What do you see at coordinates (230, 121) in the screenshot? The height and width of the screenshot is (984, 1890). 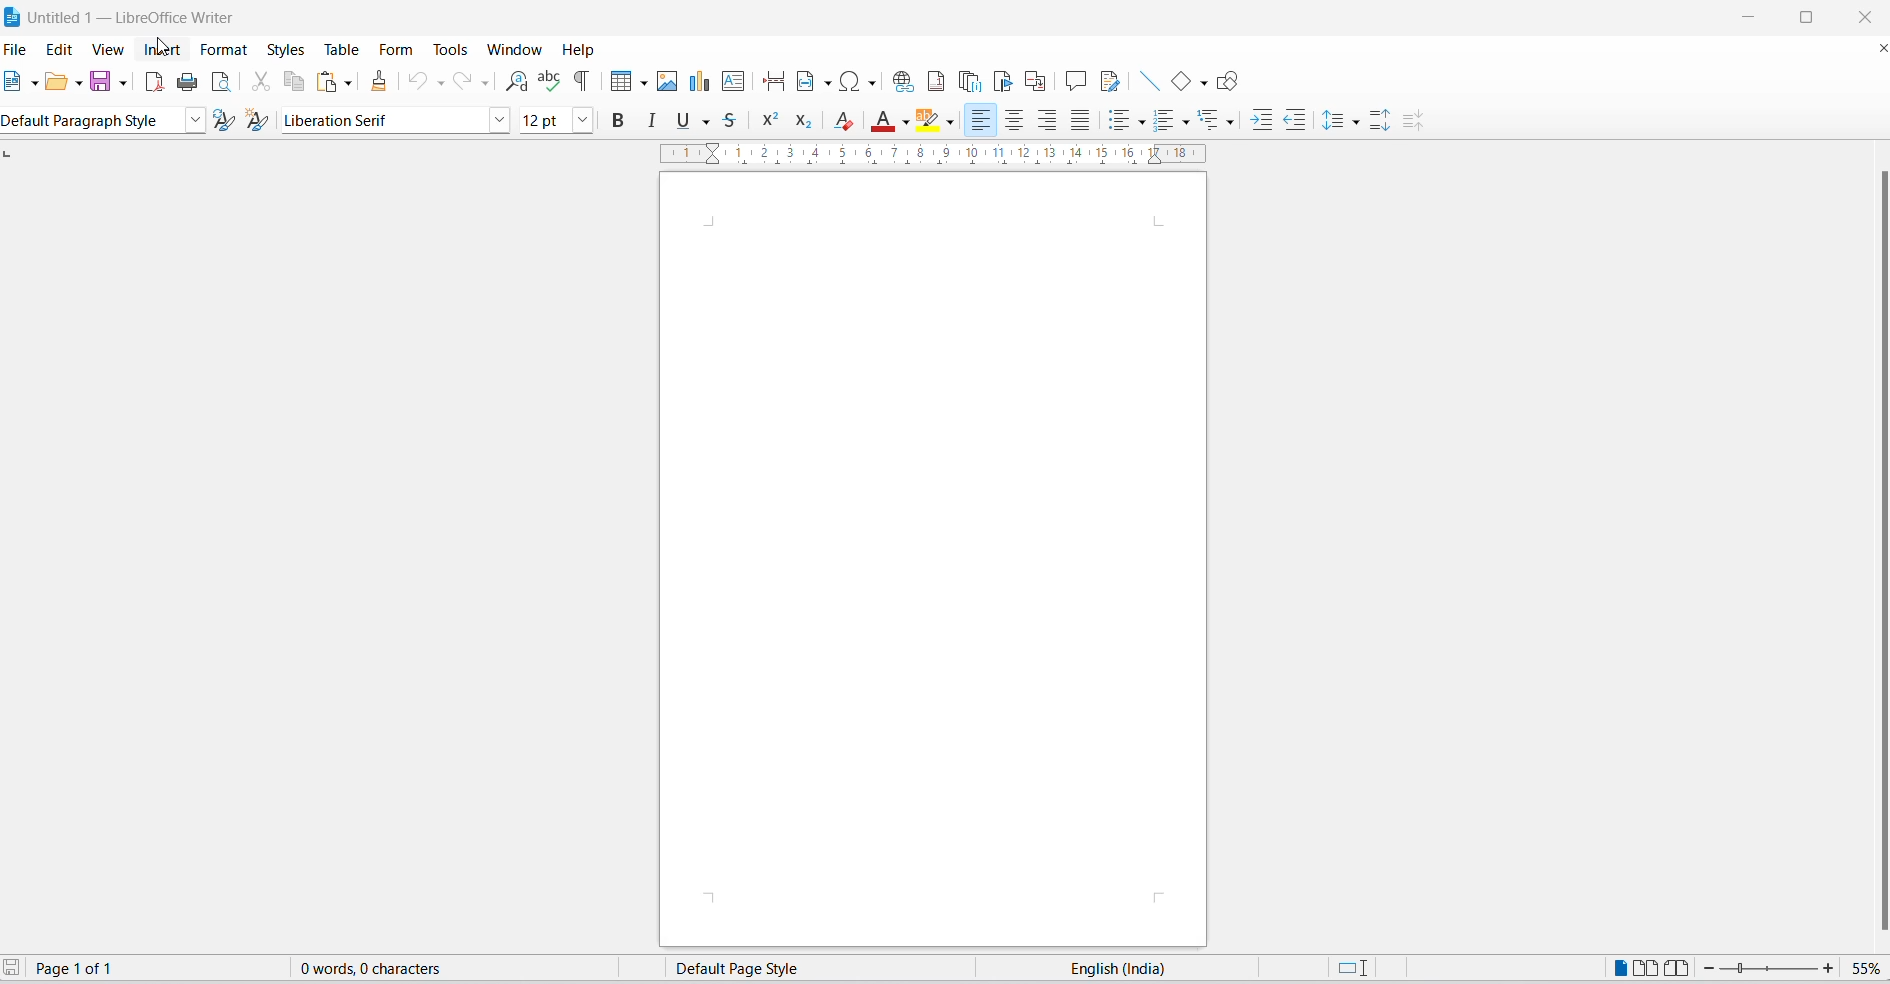 I see `update selected style` at bounding box center [230, 121].